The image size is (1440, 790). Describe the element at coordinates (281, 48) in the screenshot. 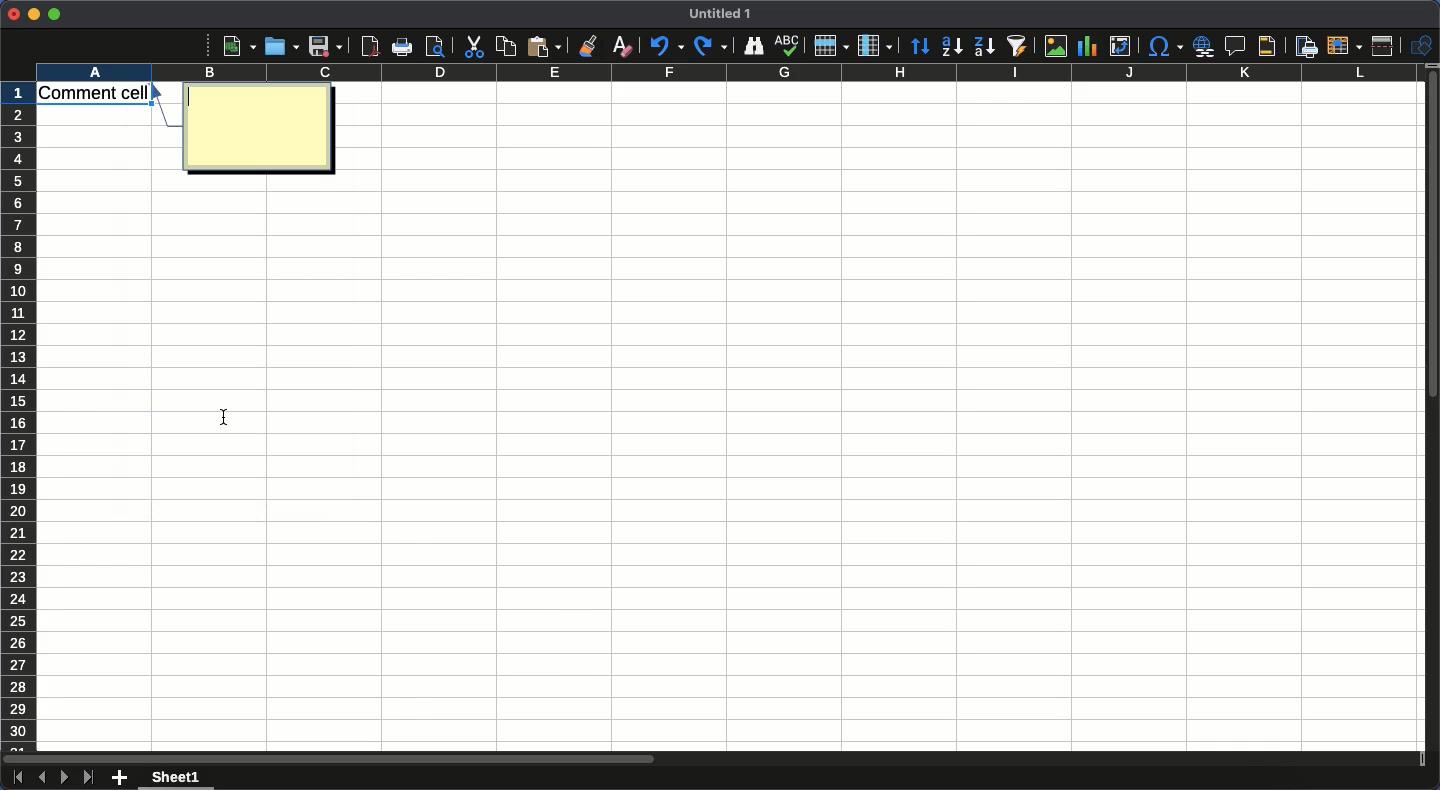

I see `Open` at that location.